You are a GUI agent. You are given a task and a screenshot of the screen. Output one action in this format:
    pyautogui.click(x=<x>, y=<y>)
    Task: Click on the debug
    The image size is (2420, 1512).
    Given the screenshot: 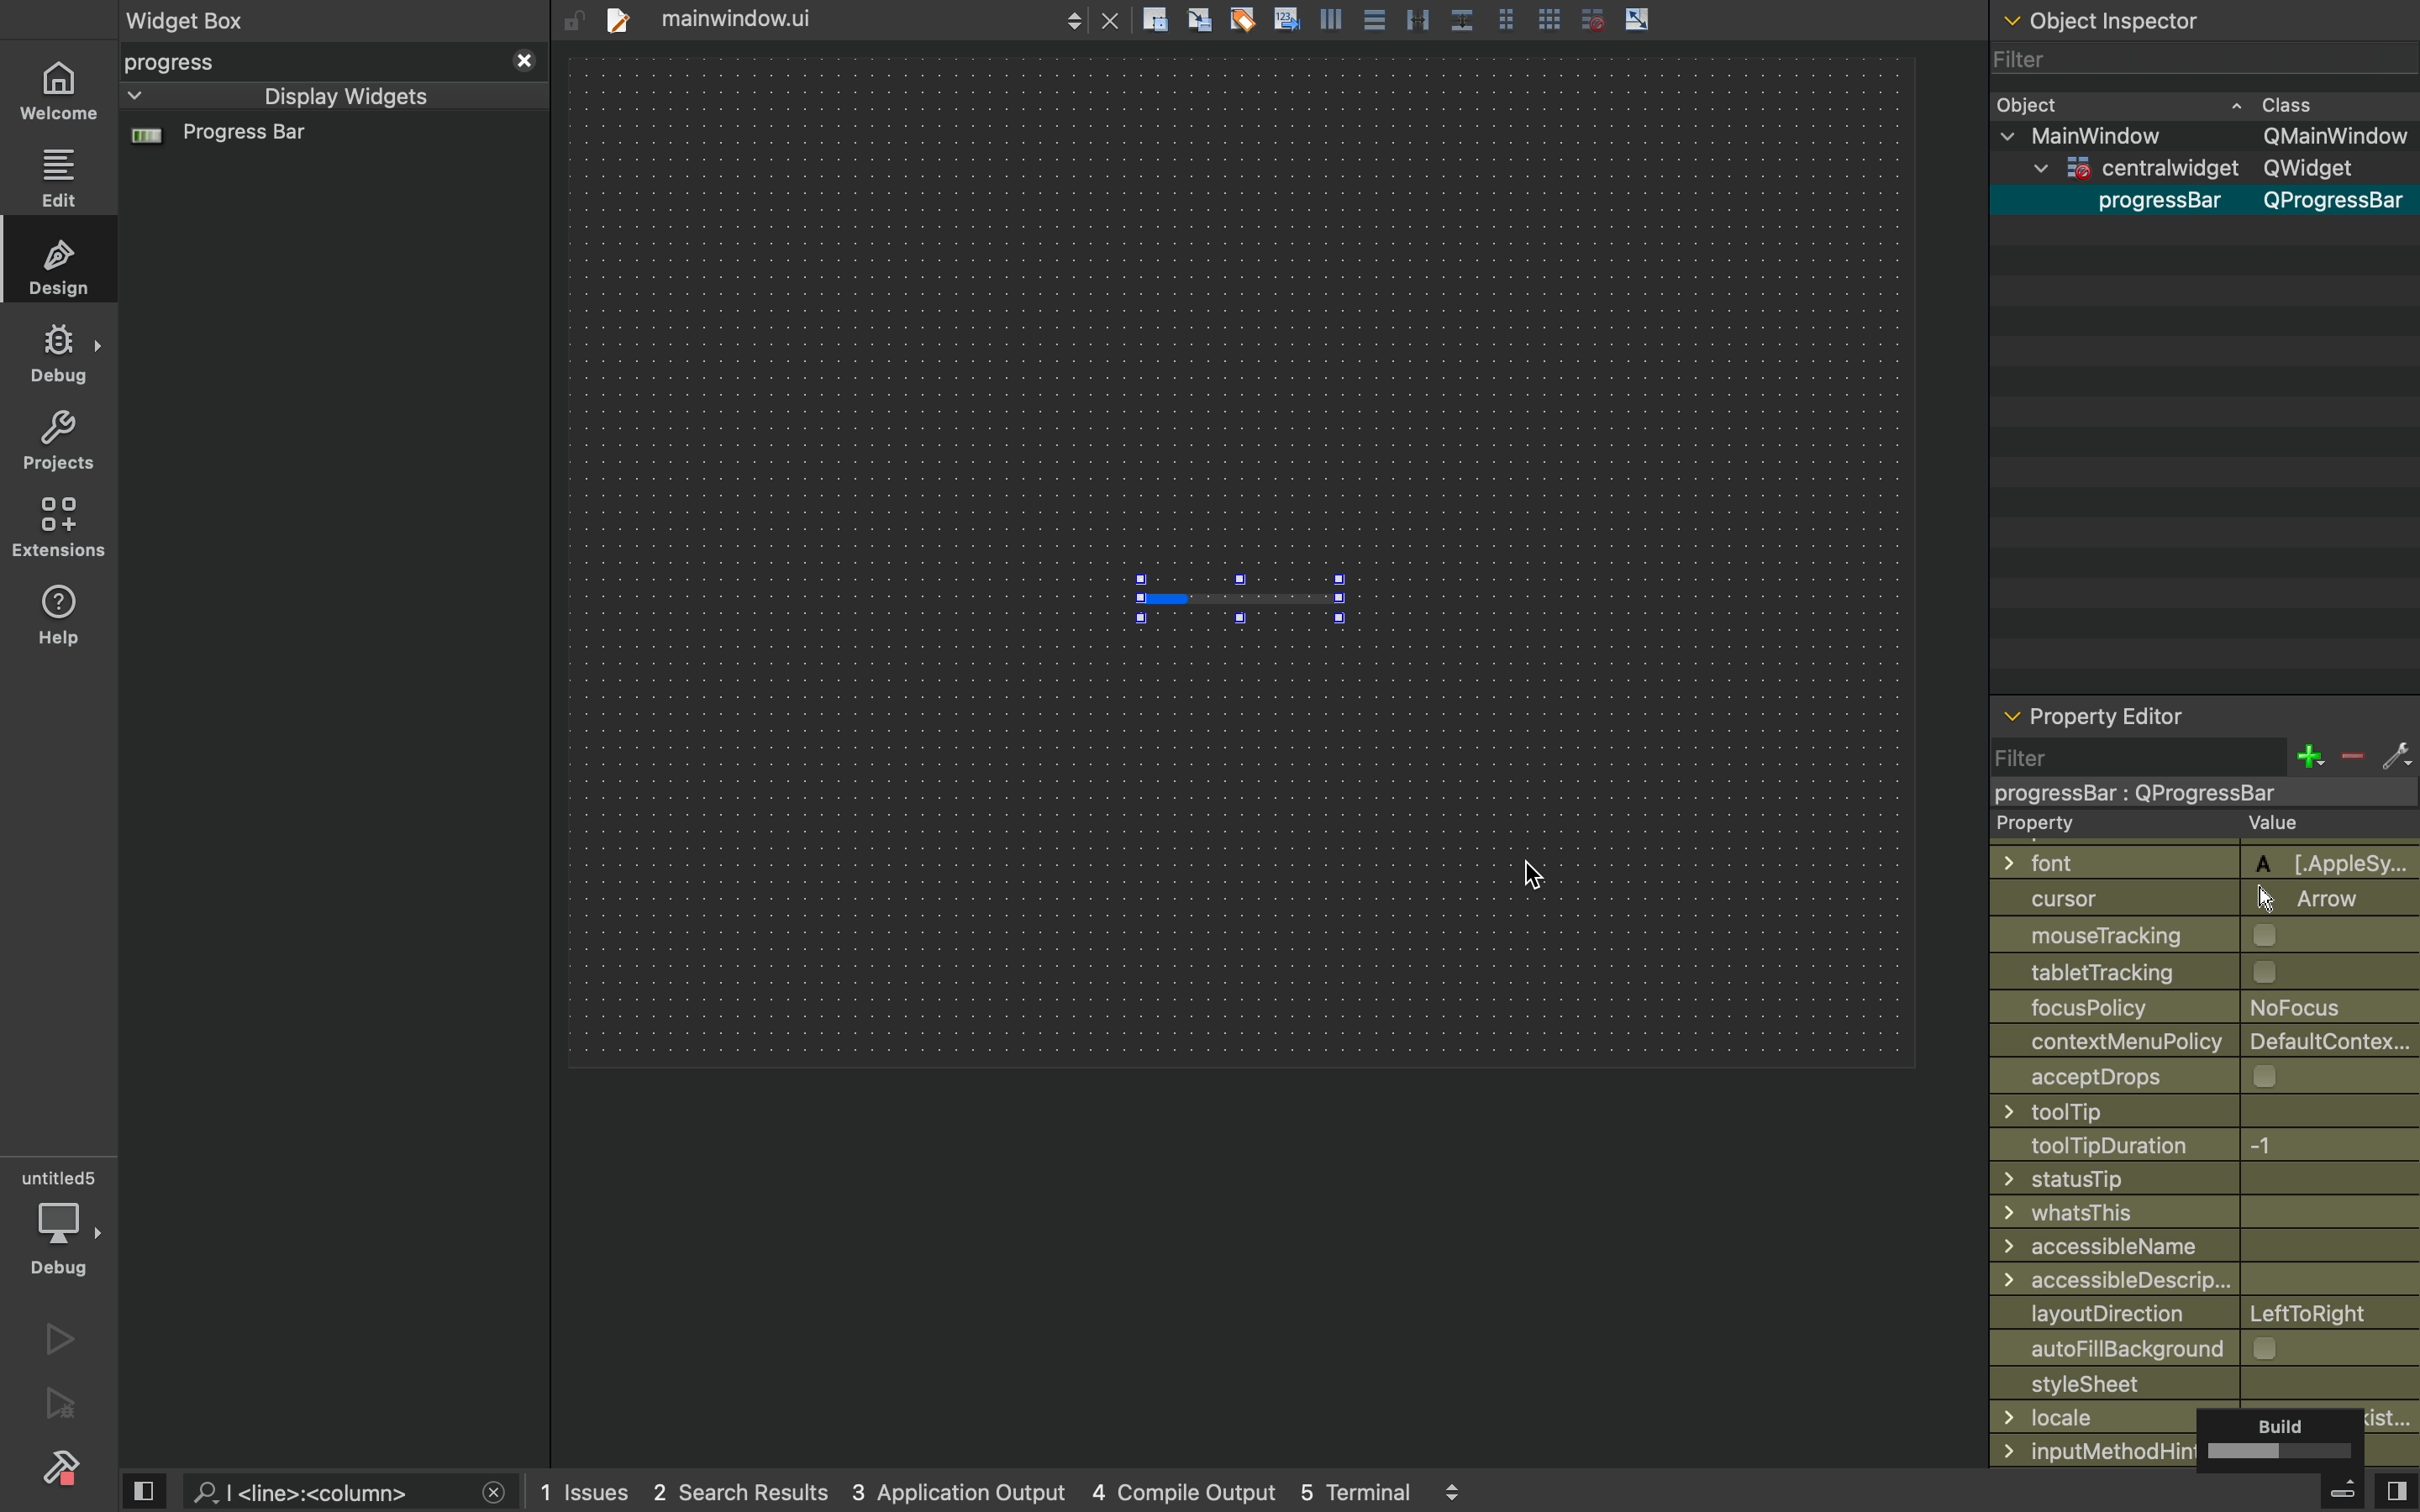 What is the action you would take?
    pyautogui.click(x=61, y=352)
    